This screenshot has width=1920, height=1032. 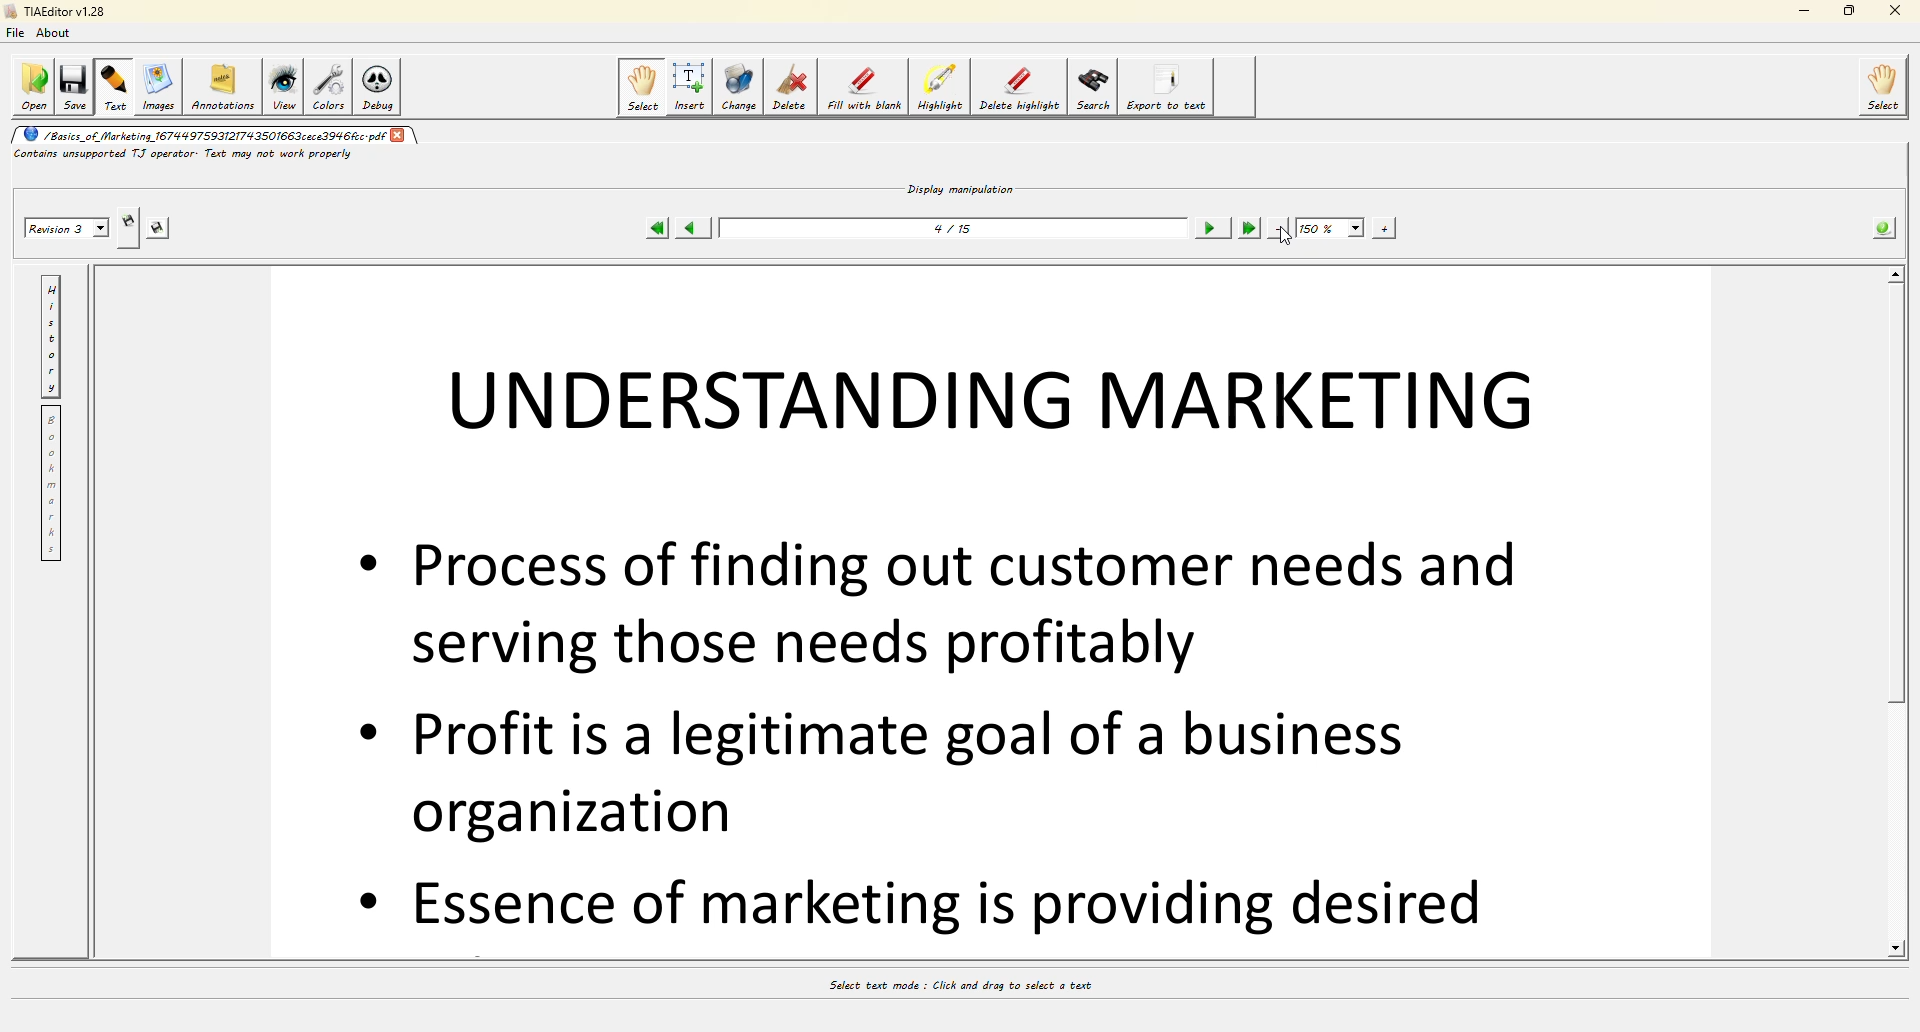 What do you see at coordinates (1897, 952) in the screenshot?
I see `scroll down` at bounding box center [1897, 952].